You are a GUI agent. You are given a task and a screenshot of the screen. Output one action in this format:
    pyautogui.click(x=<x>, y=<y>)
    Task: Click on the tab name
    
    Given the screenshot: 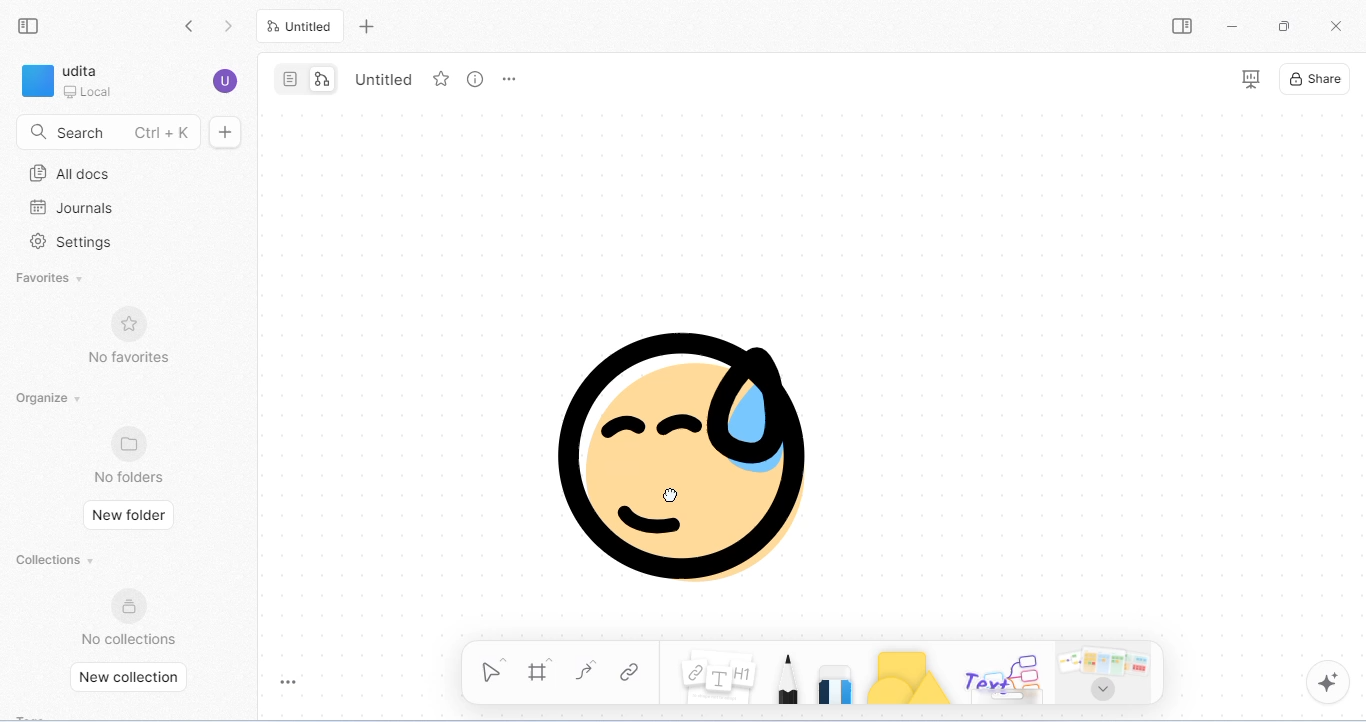 What is the action you would take?
    pyautogui.click(x=381, y=78)
    